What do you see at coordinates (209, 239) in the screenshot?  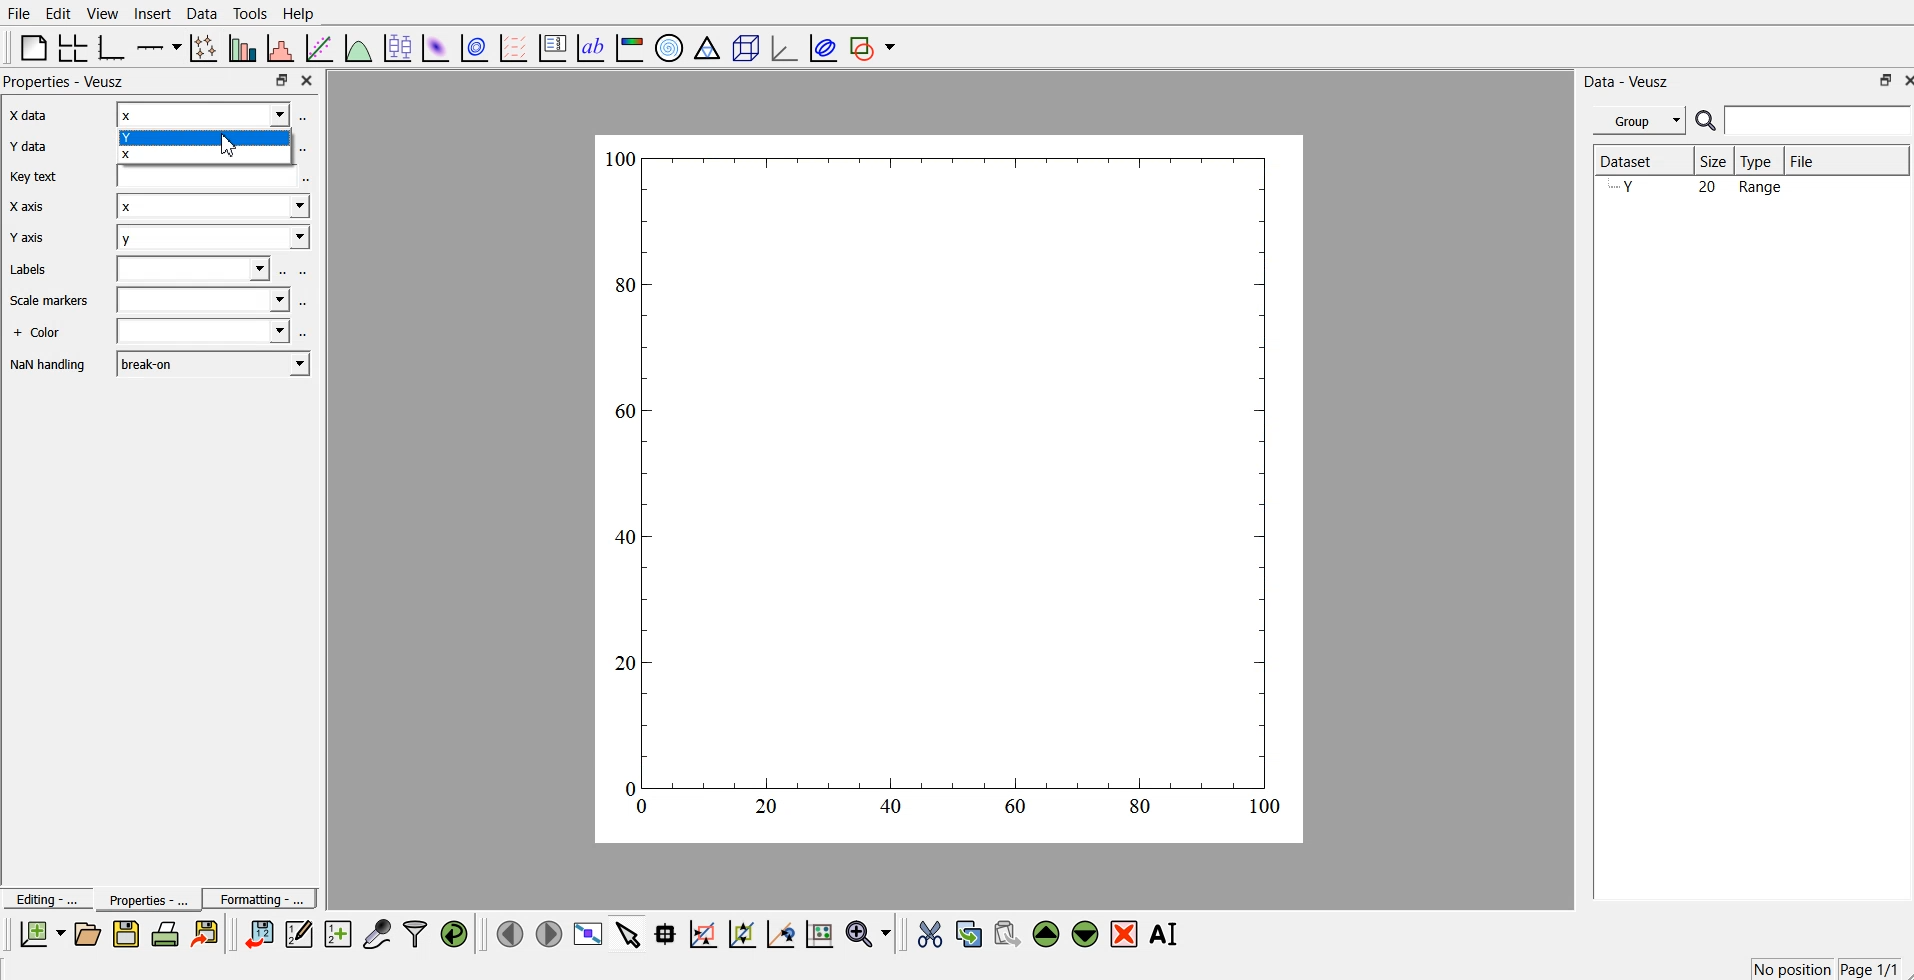 I see `y` at bounding box center [209, 239].